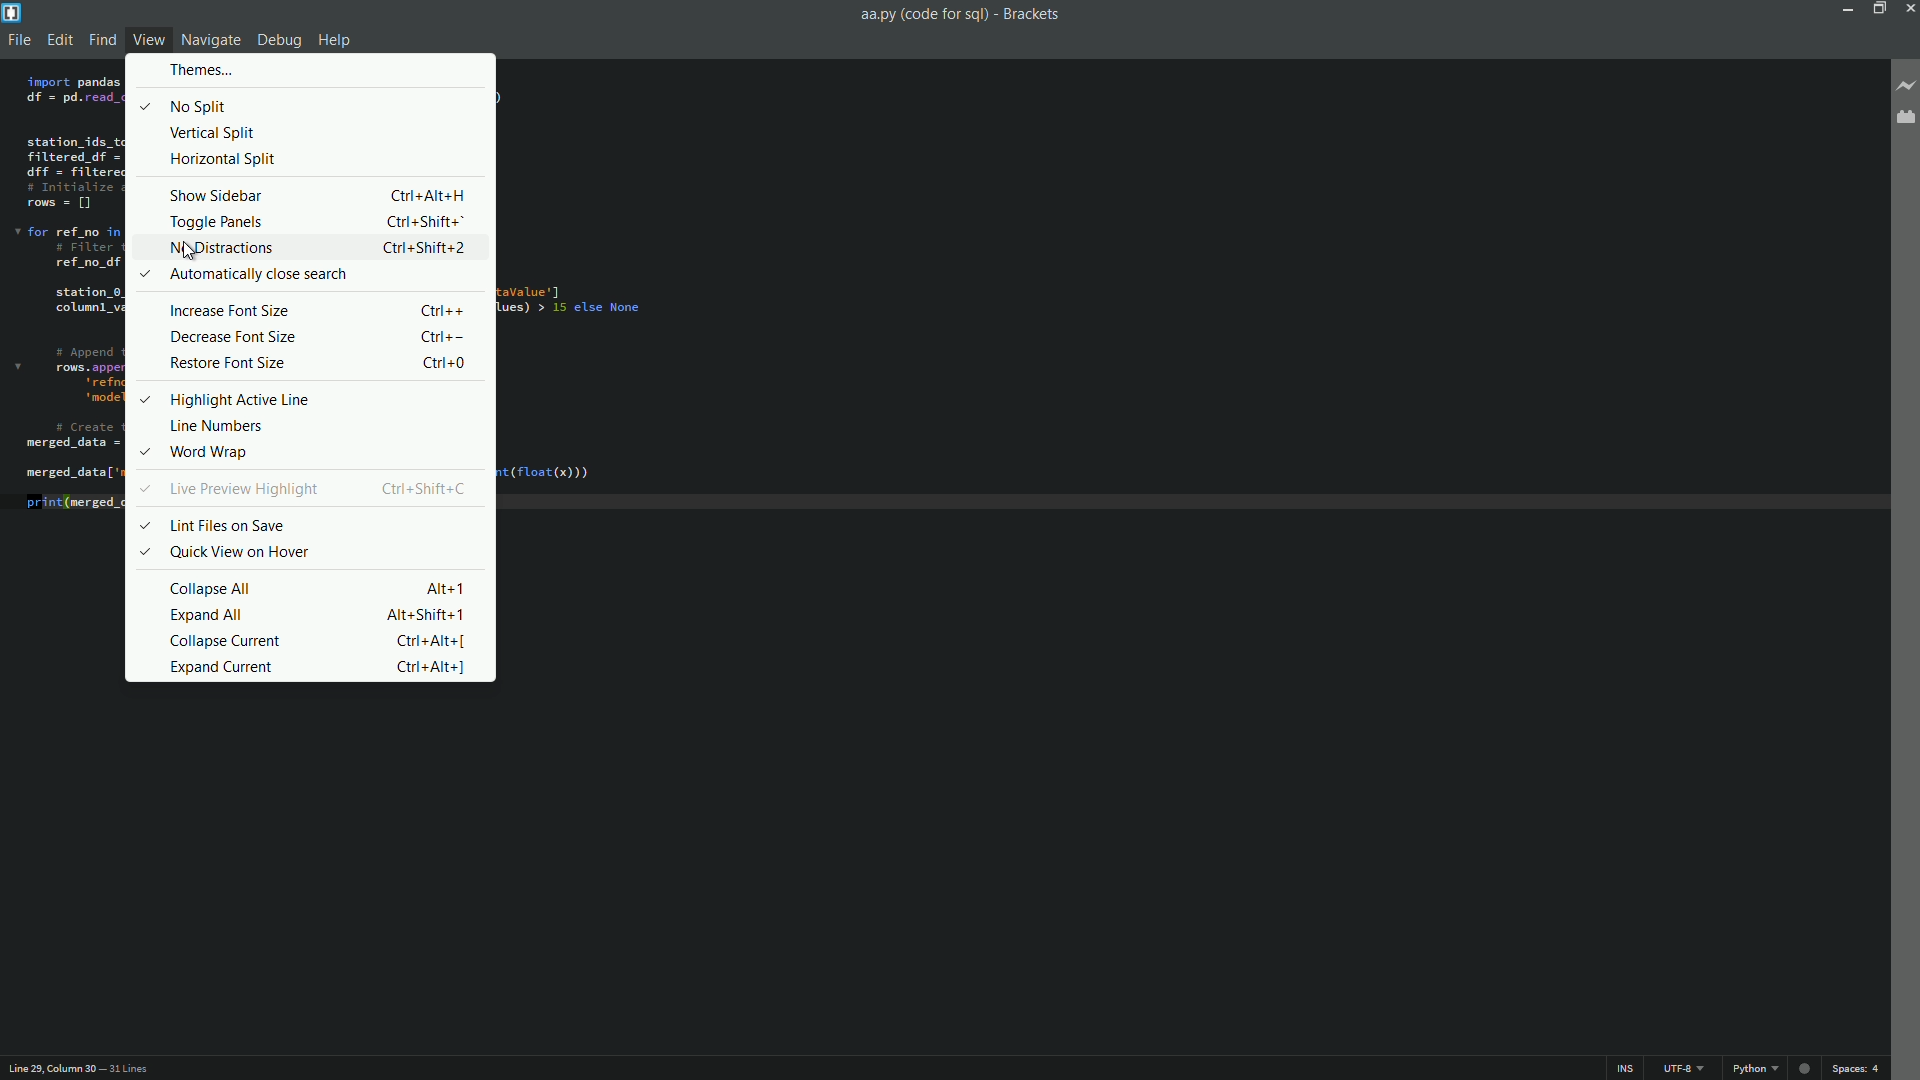 Image resolution: width=1920 pixels, height=1080 pixels. Describe the element at coordinates (128, 1069) in the screenshot. I see `number of lines` at that location.